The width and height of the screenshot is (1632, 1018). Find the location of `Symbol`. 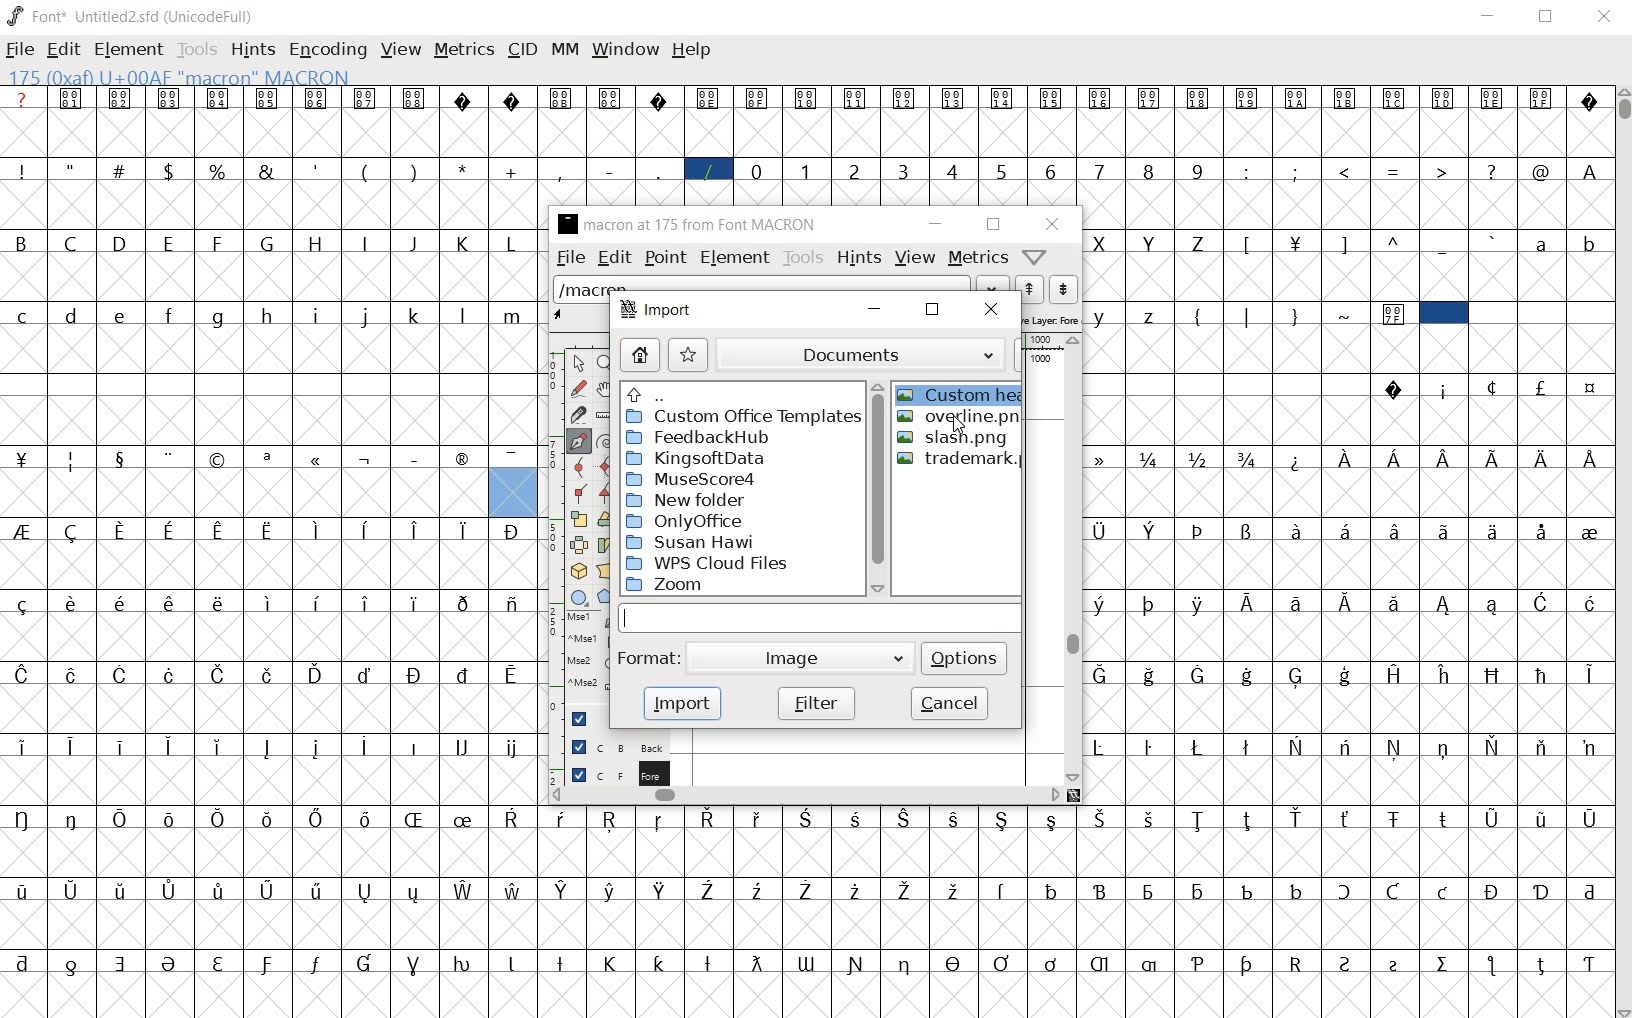

Symbol is located at coordinates (517, 818).